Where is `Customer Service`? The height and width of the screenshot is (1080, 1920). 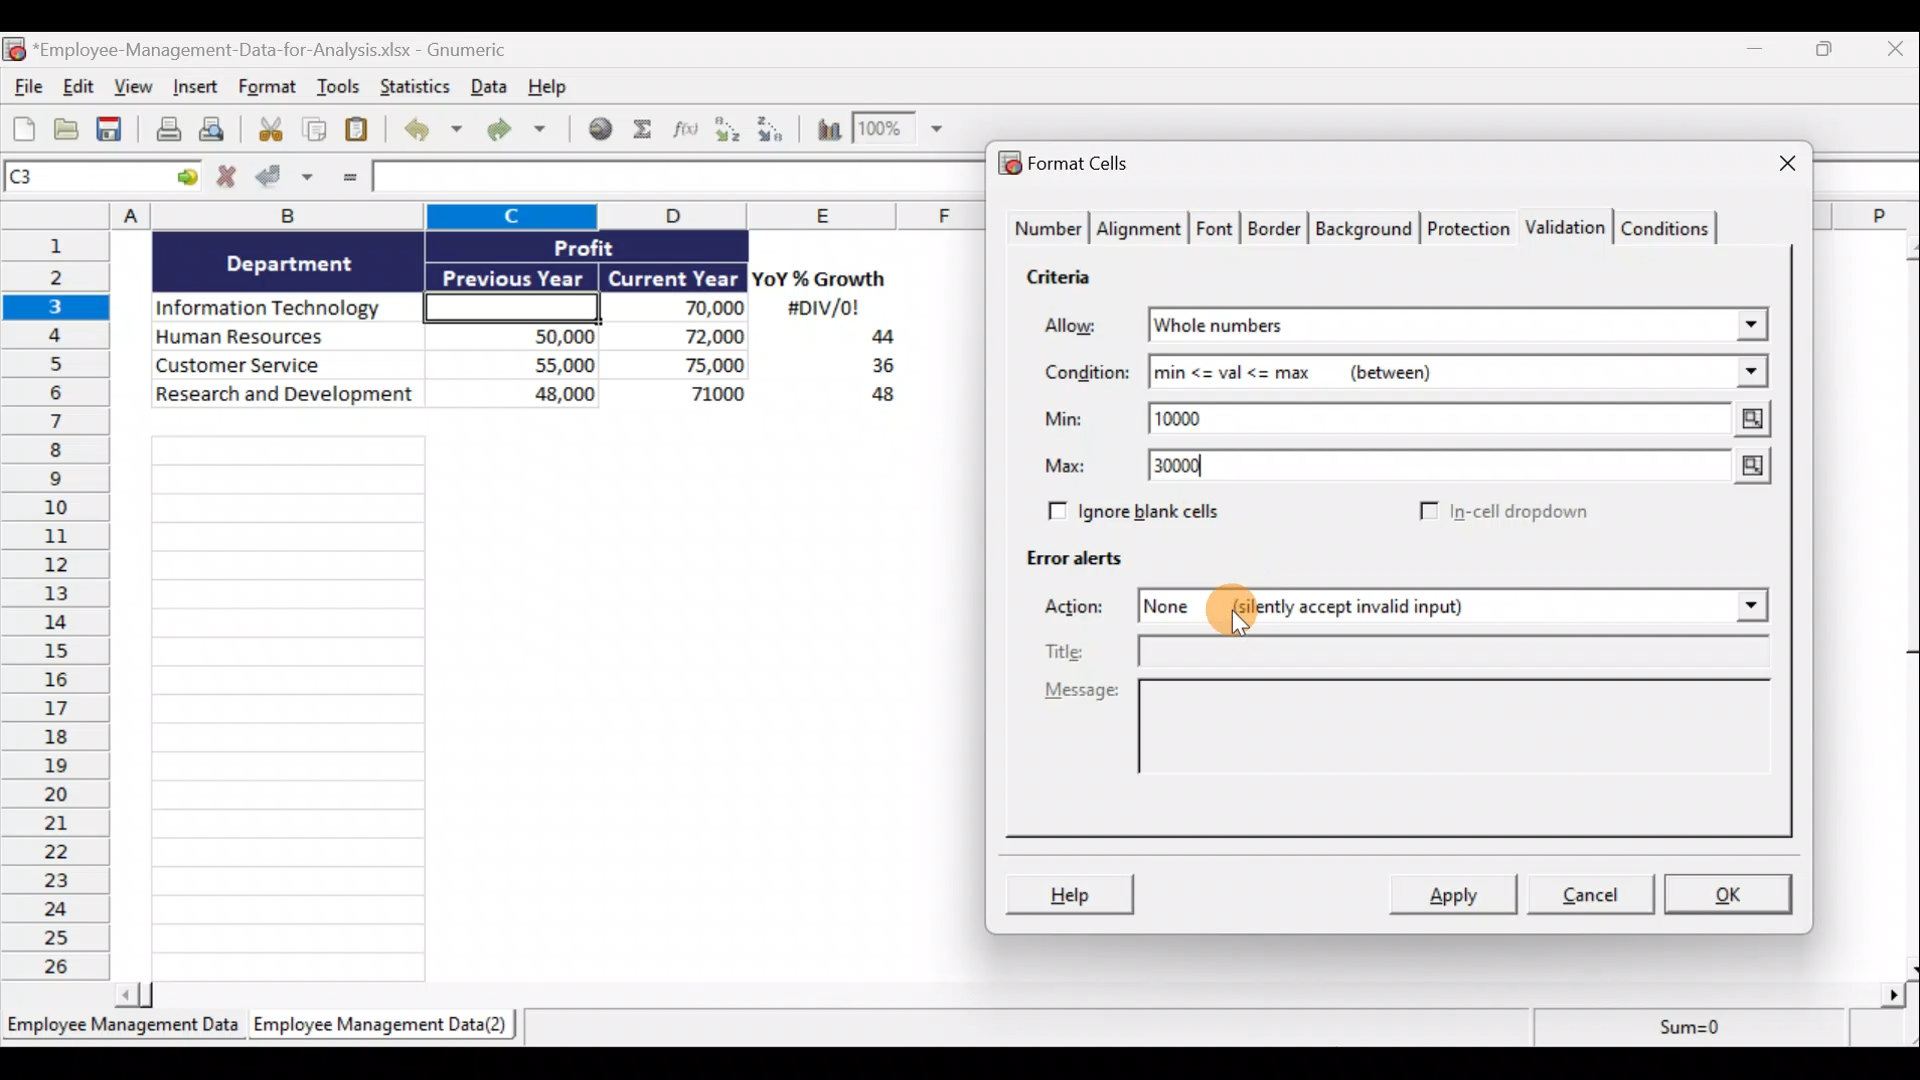
Customer Service is located at coordinates (288, 363).